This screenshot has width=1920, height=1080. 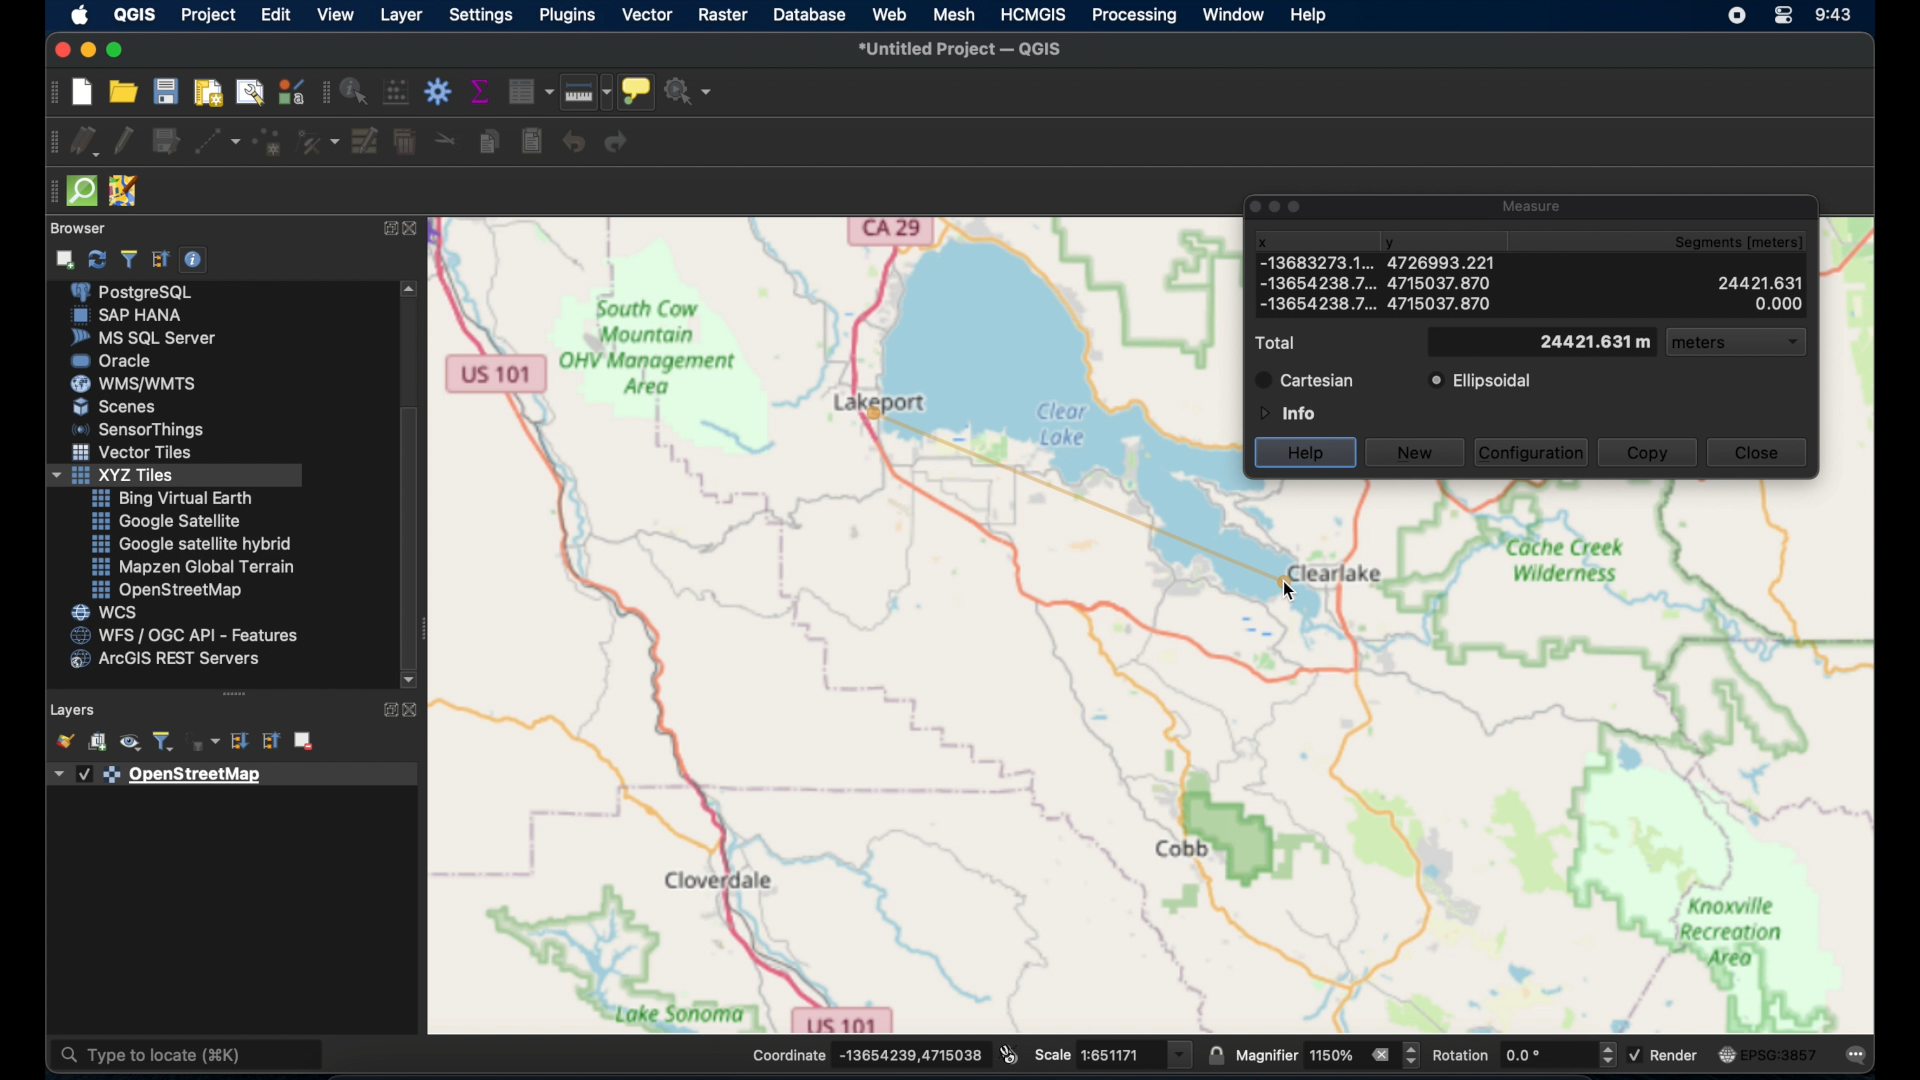 What do you see at coordinates (412, 288) in the screenshot?
I see `scroll up arrow` at bounding box center [412, 288].